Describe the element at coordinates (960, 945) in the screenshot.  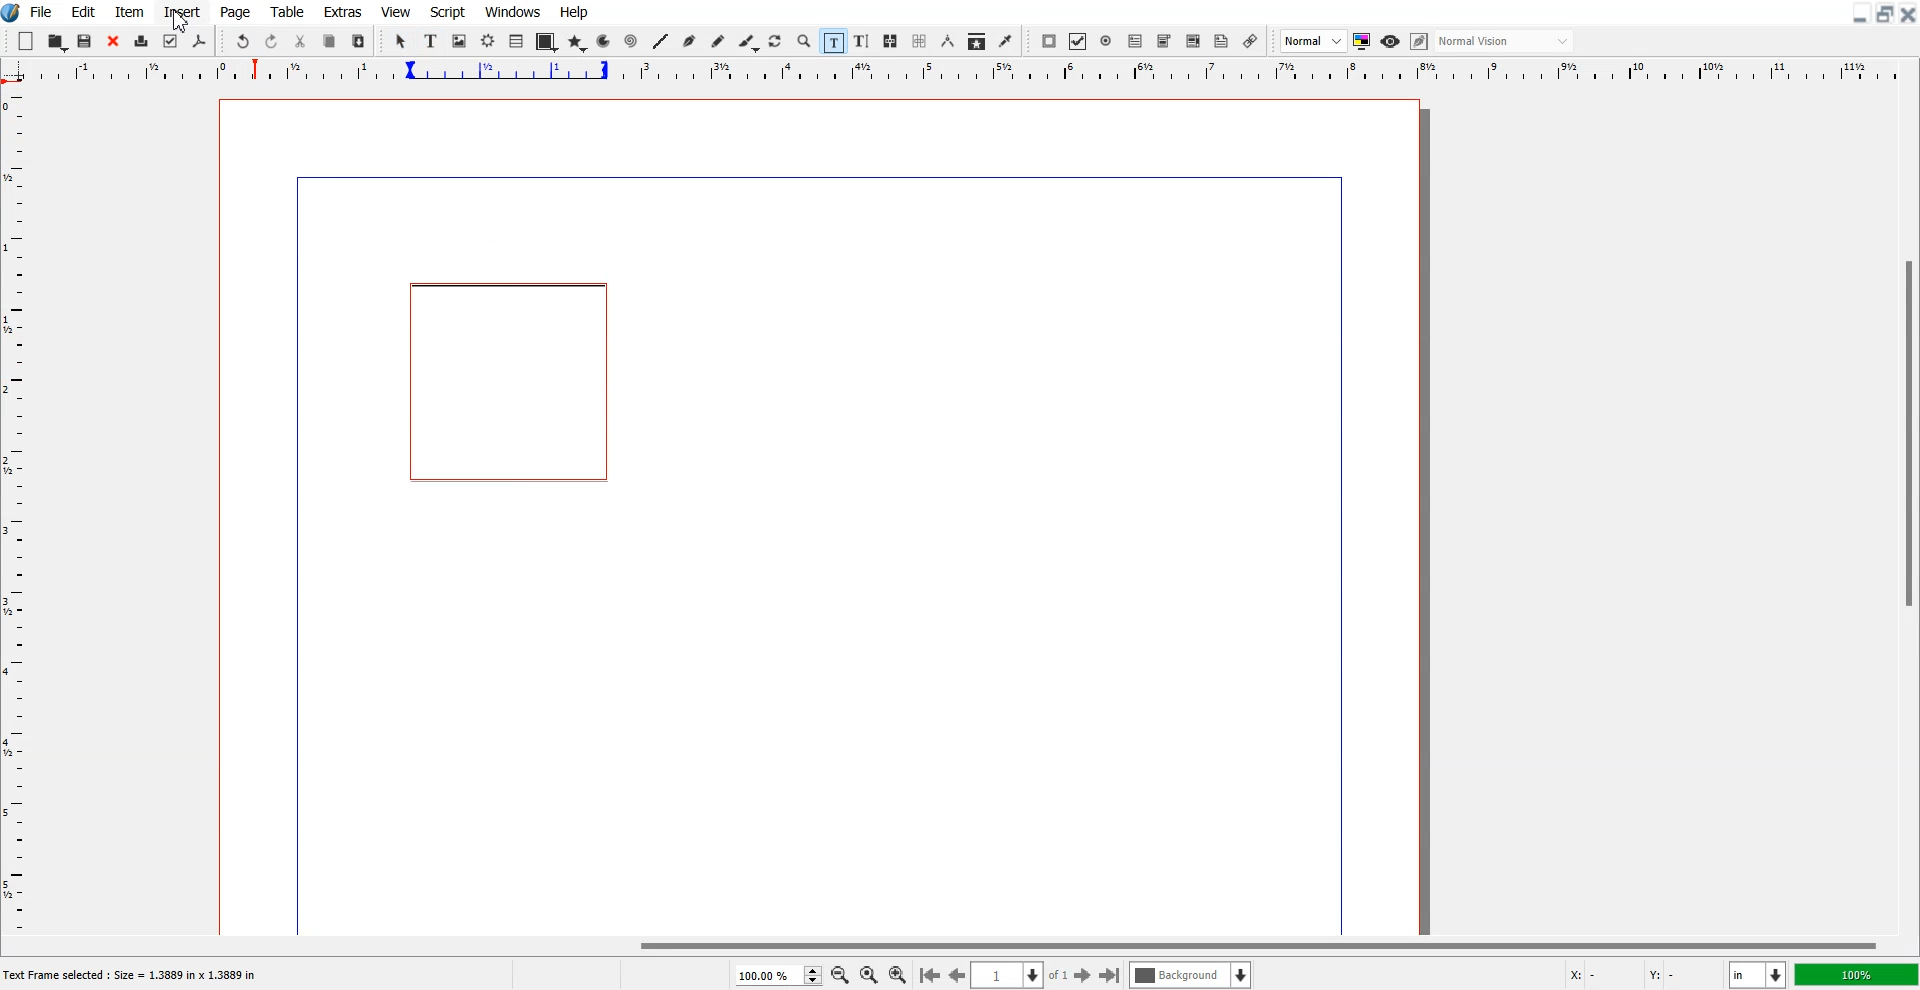
I see `Horizontal scroll bar` at that location.